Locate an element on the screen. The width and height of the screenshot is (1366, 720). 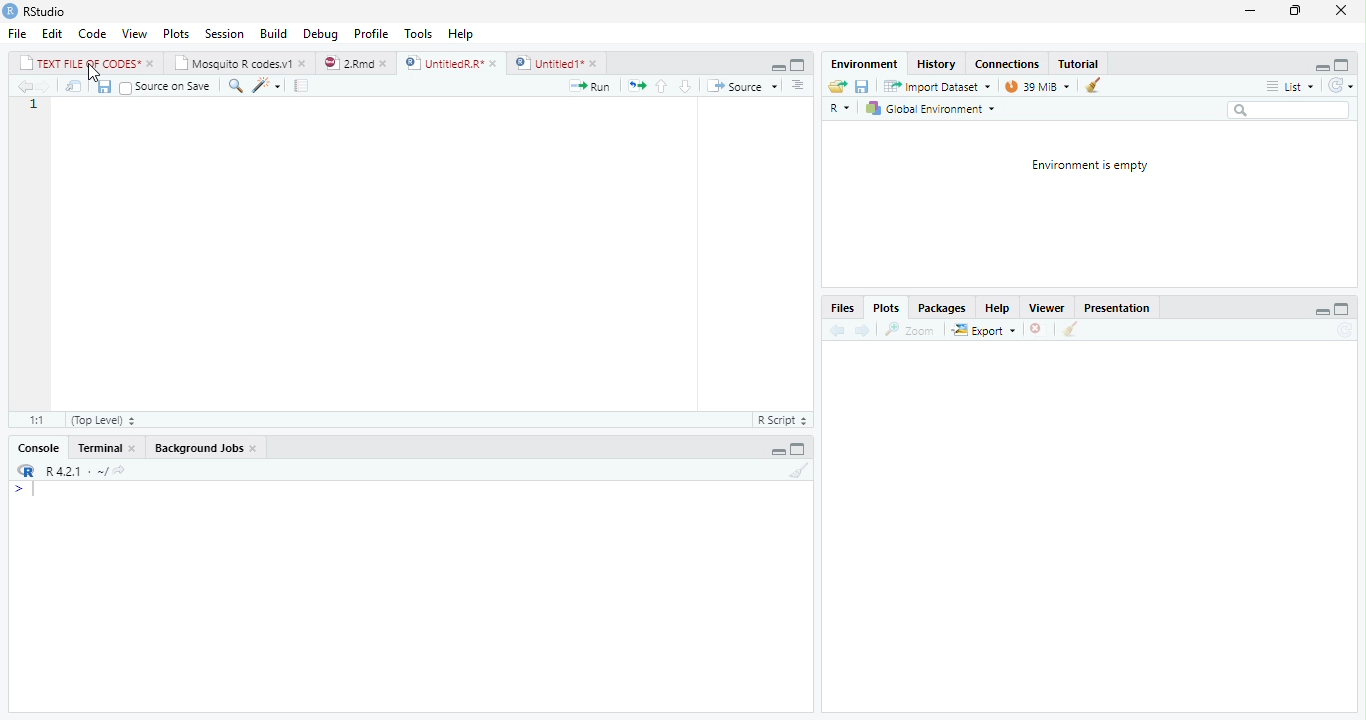
R is located at coordinates (840, 106).